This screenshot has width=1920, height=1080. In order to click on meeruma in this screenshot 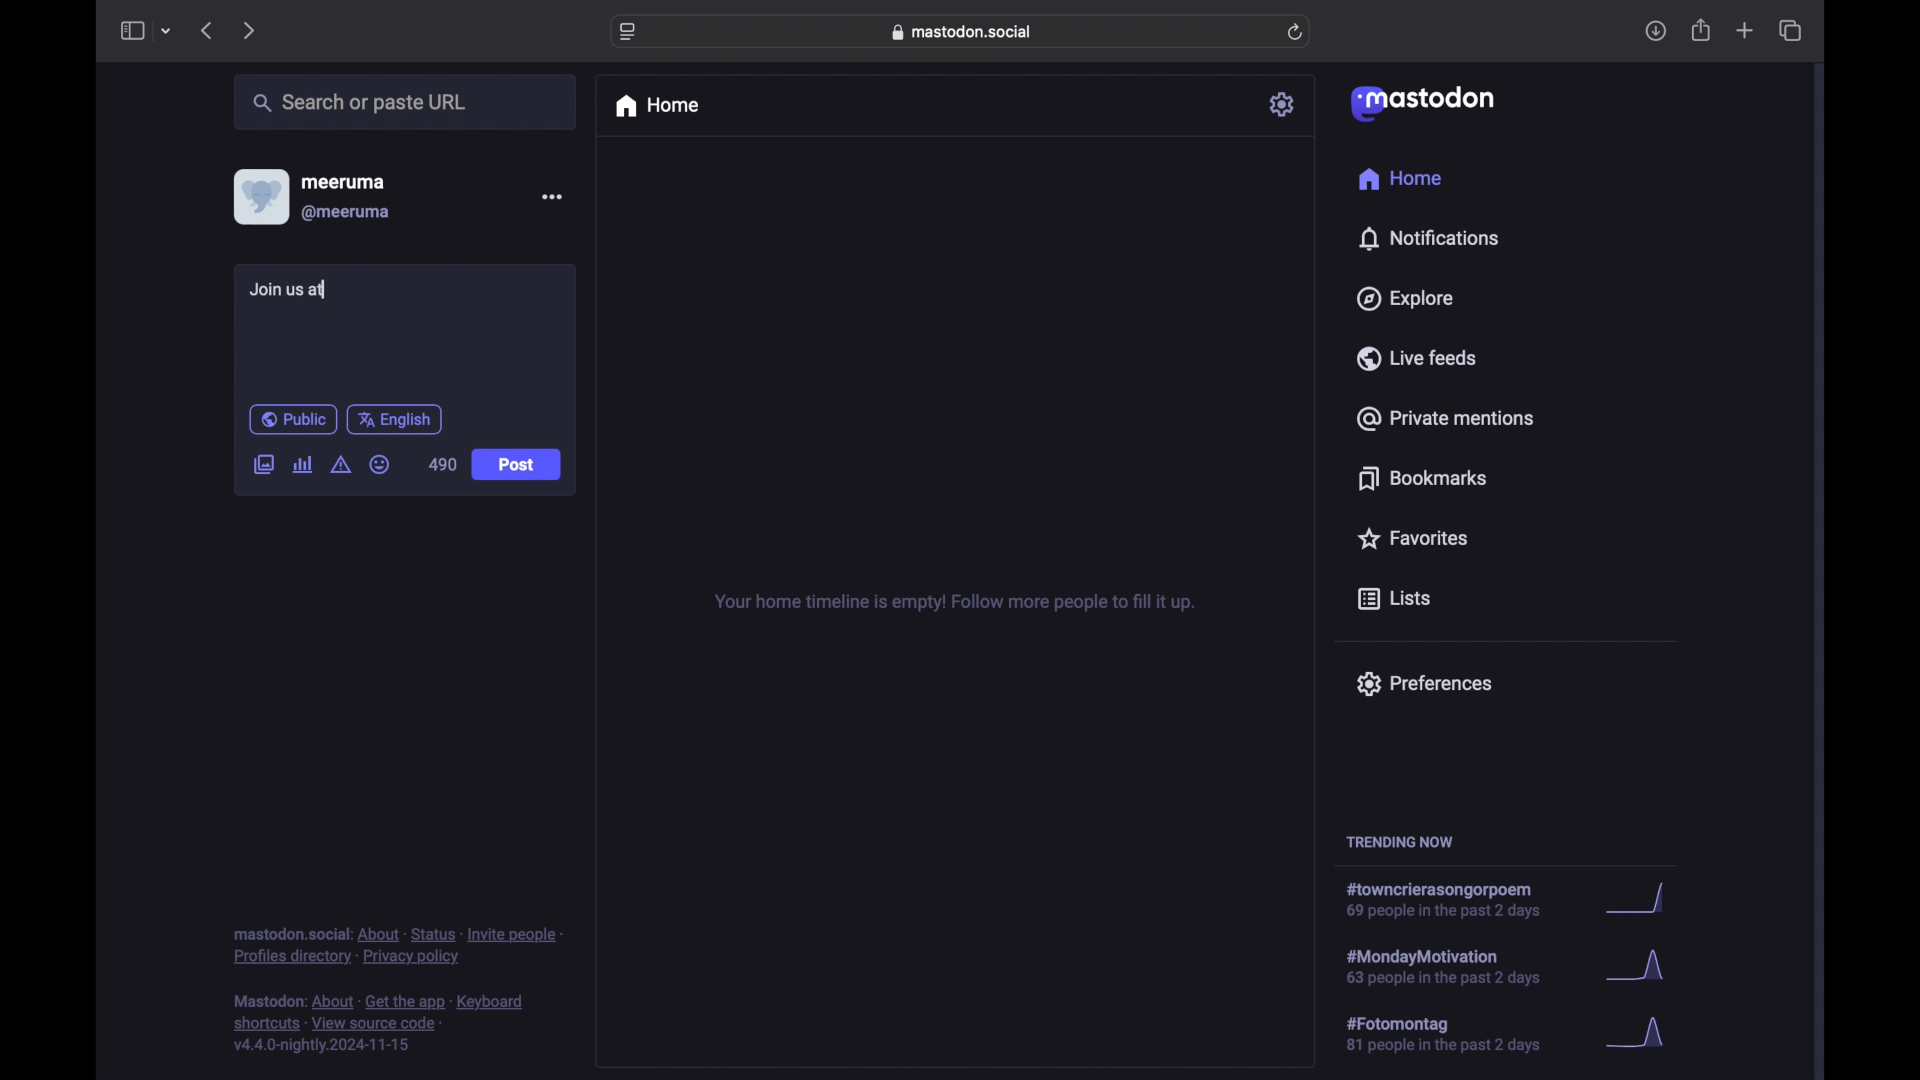, I will do `click(343, 181)`.